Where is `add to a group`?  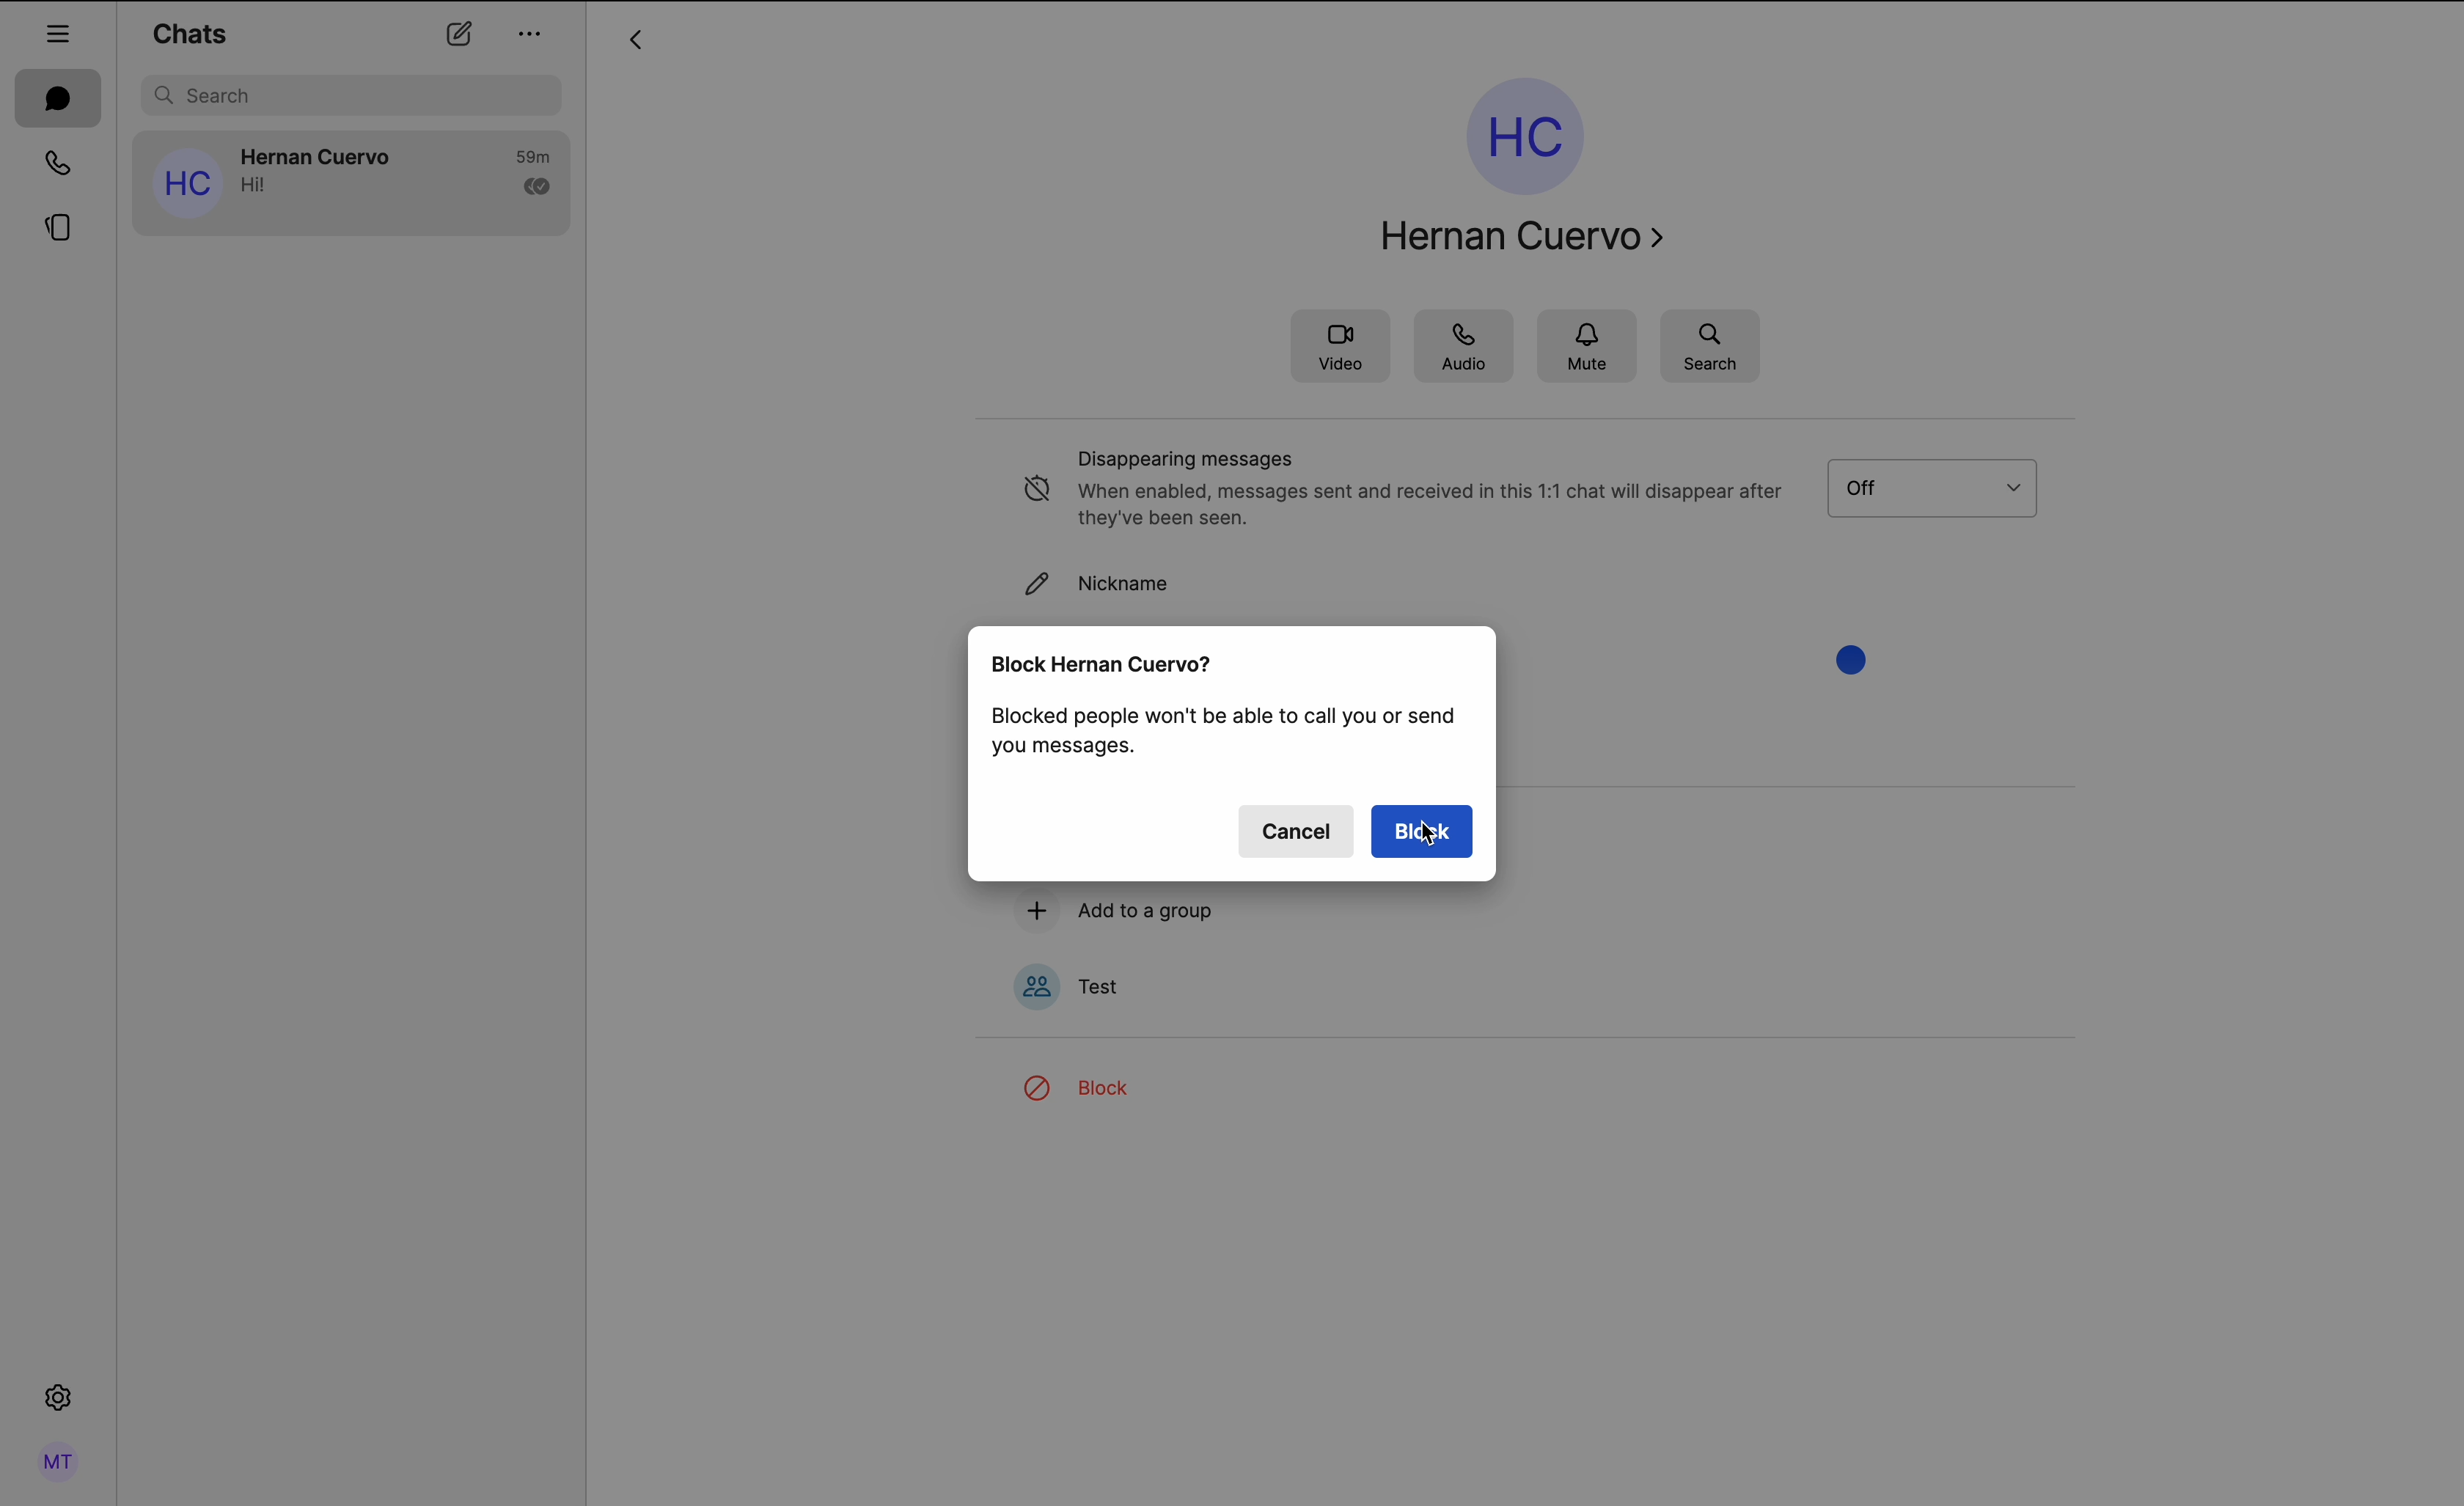 add to a group is located at coordinates (1113, 911).